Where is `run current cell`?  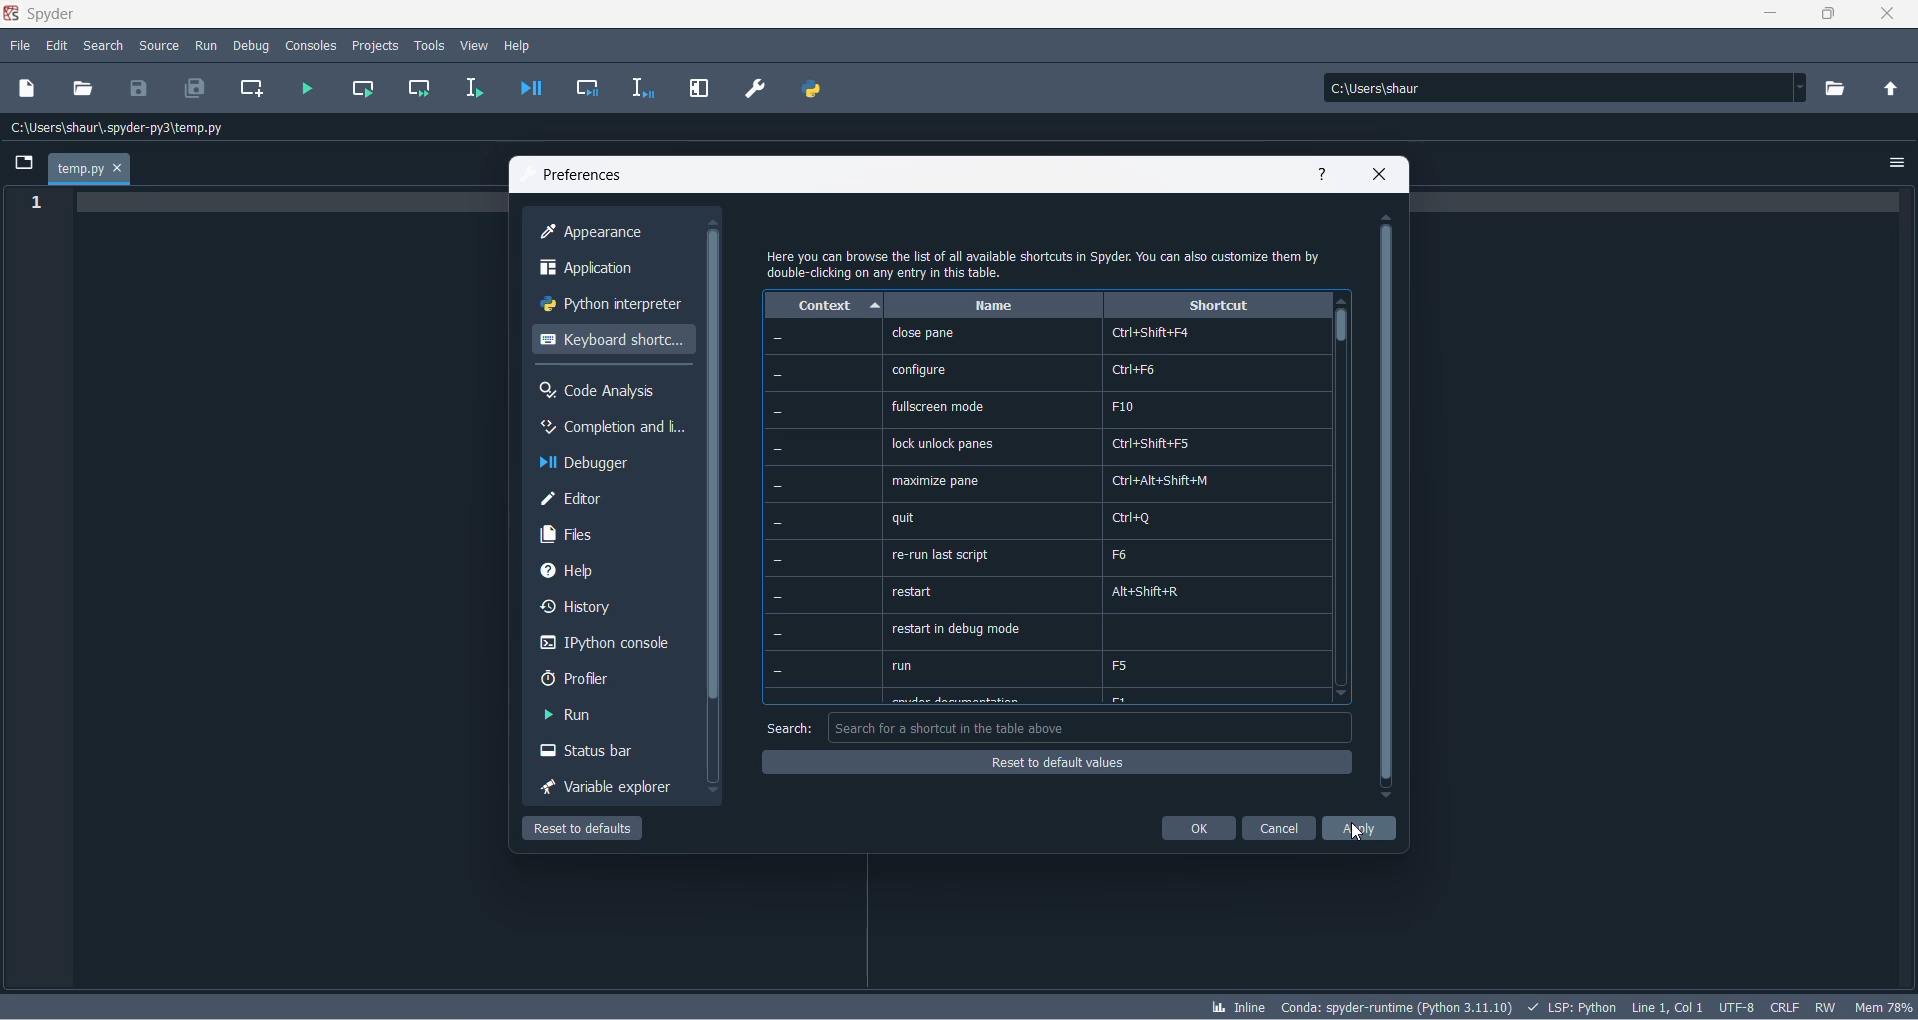 run current cell is located at coordinates (413, 92).